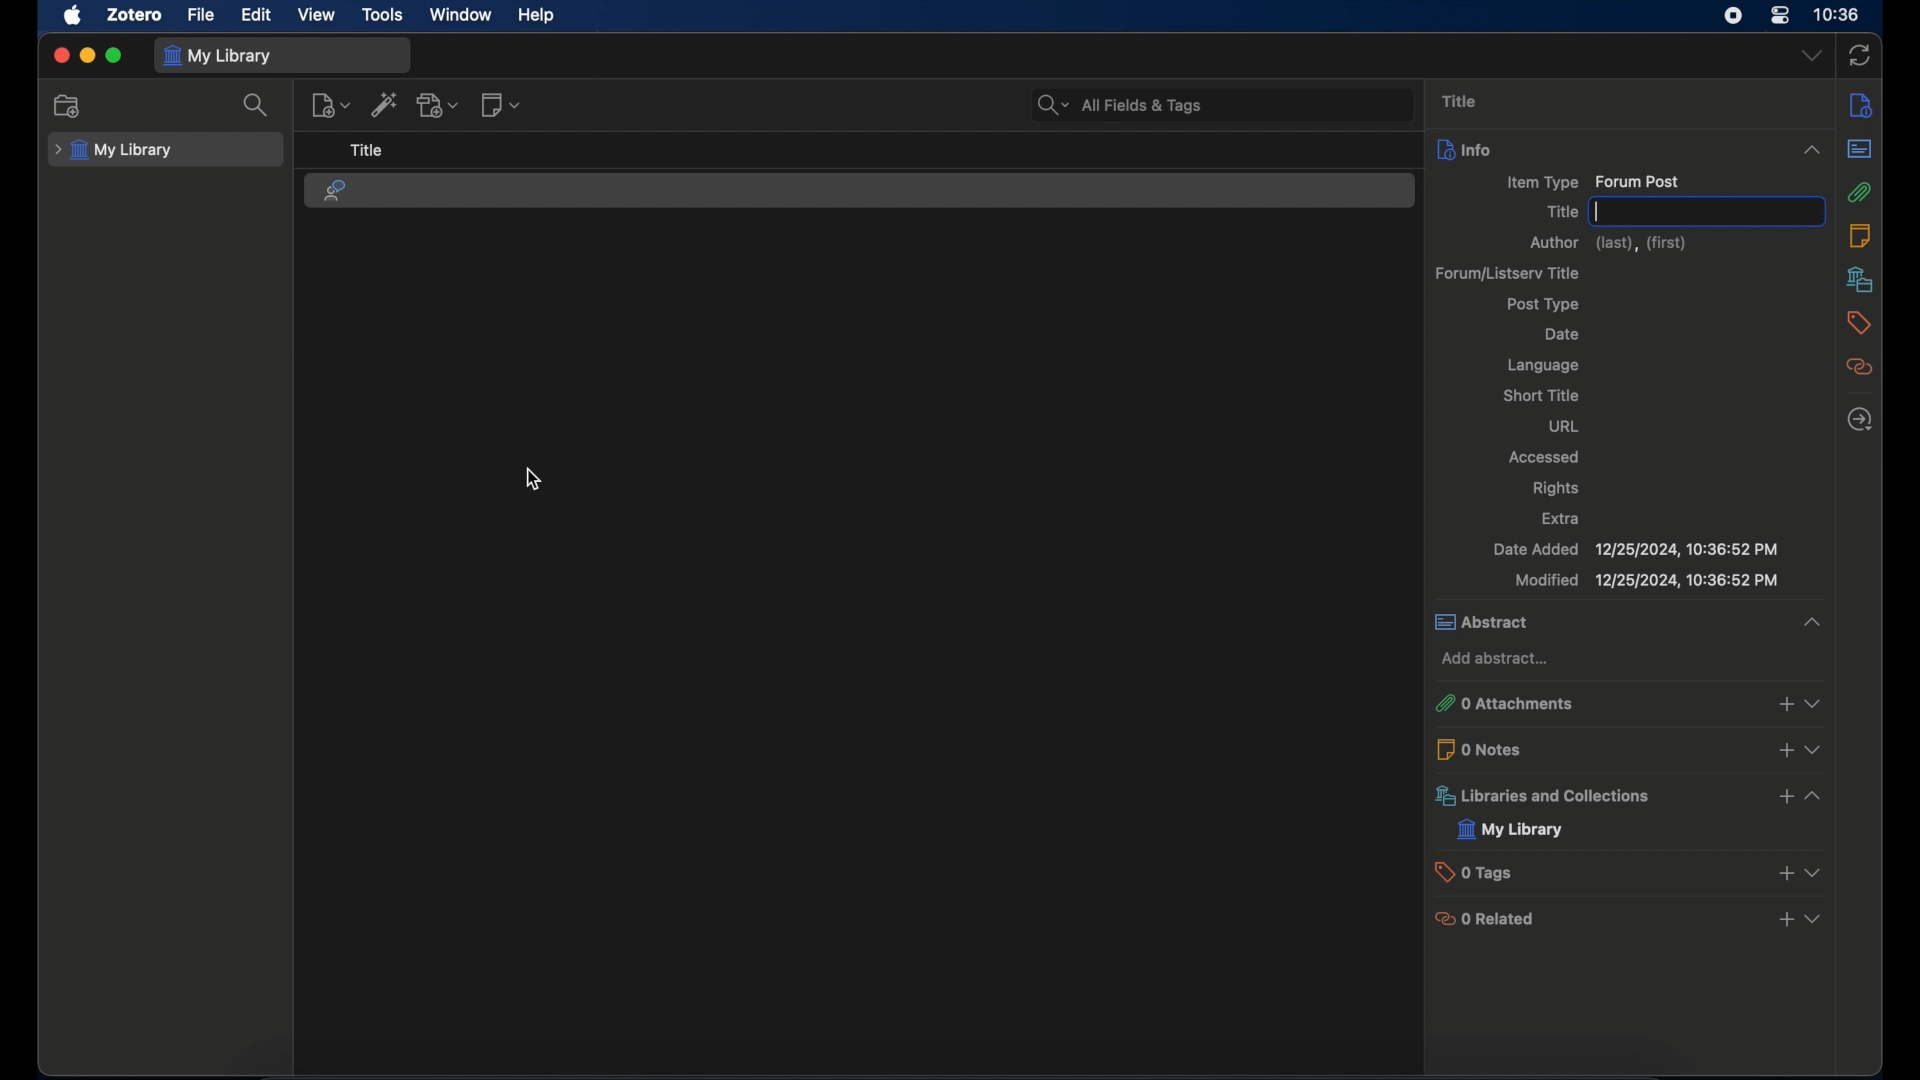 Image resolution: width=1920 pixels, height=1080 pixels. What do you see at coordinates (260, 15) in the screenshot?
I see `edit` at bounding box center [260, 15].